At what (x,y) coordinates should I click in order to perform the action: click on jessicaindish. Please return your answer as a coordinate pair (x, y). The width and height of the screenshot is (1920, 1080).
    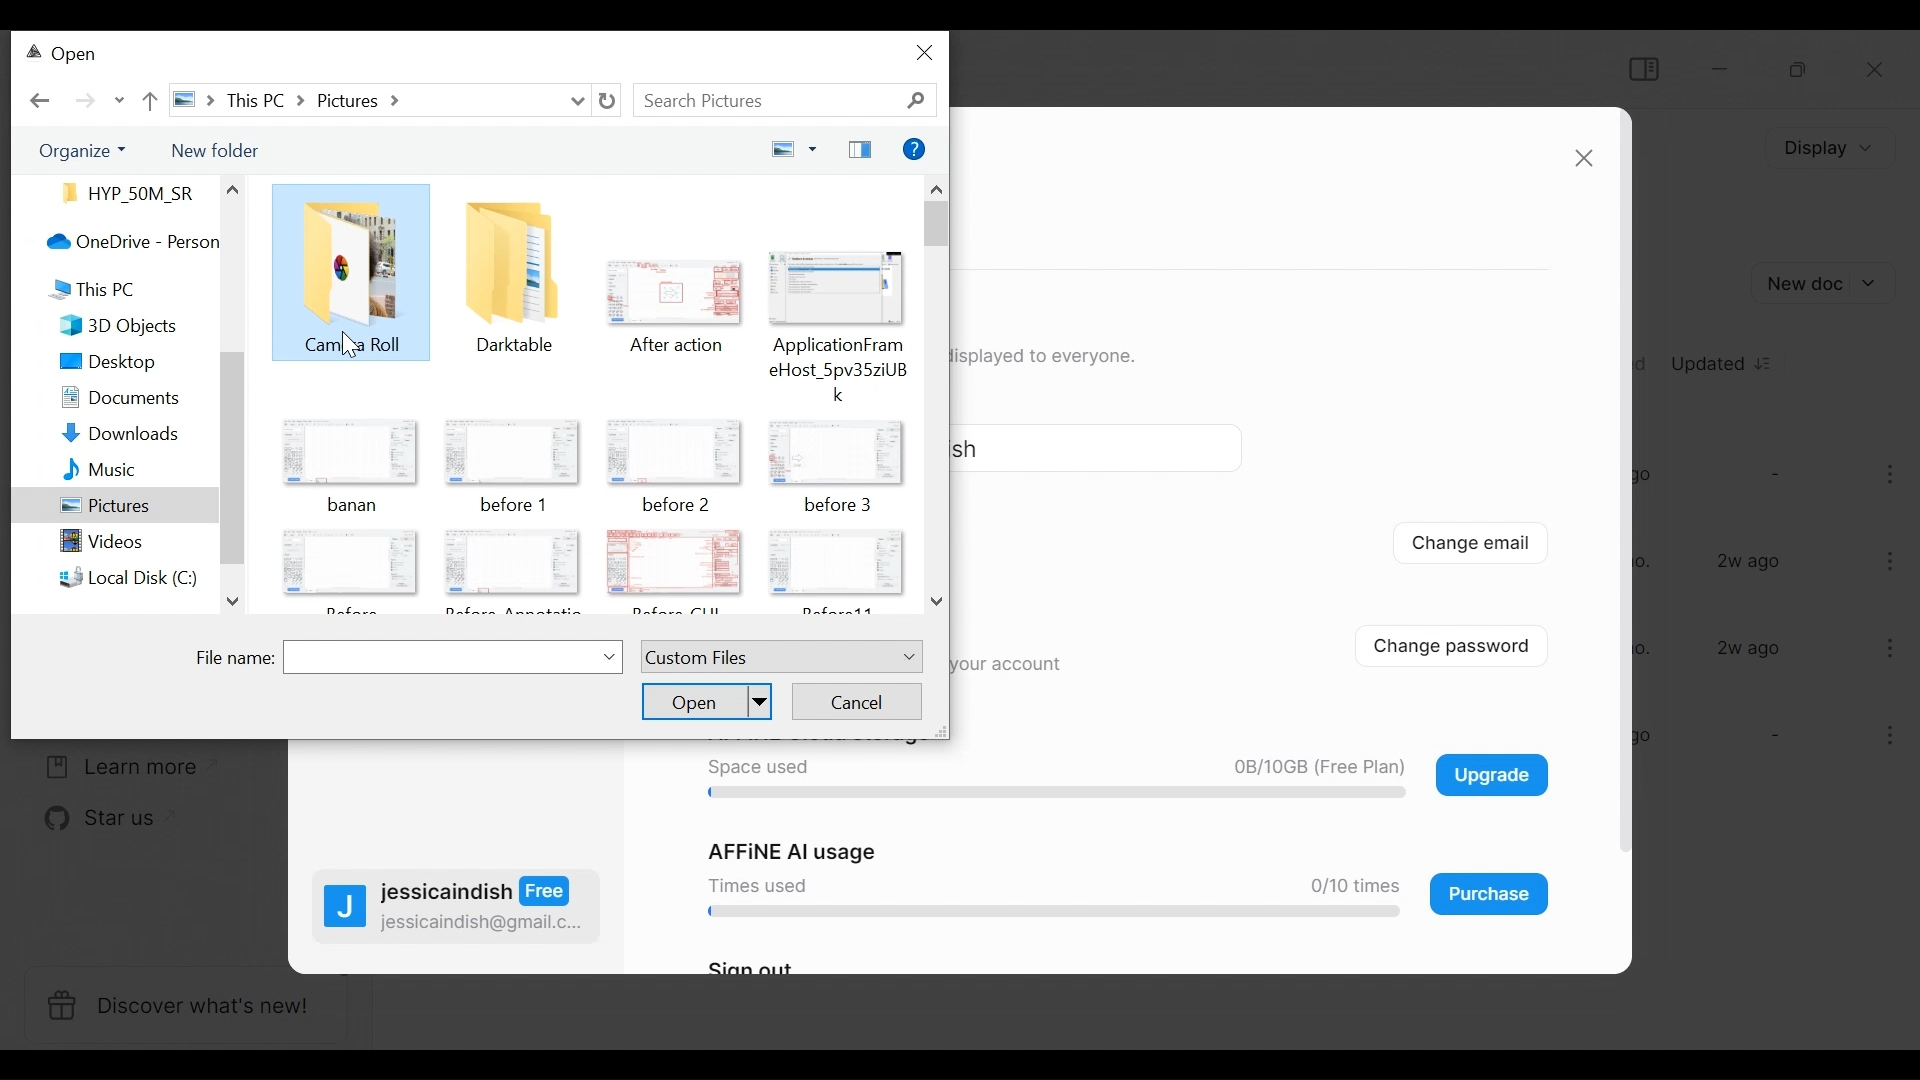
    Looking at the image, I should click on (477, 892).